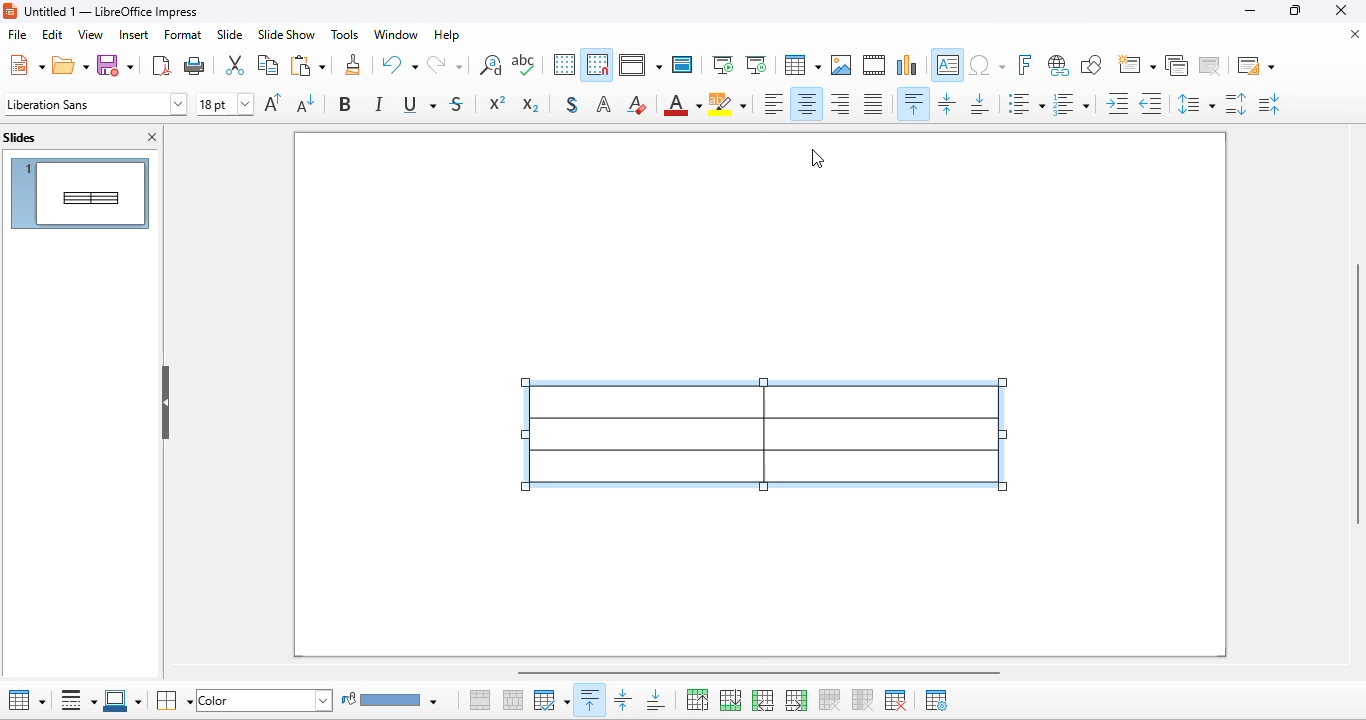  I want to click on insert row below, so click(730, 699).